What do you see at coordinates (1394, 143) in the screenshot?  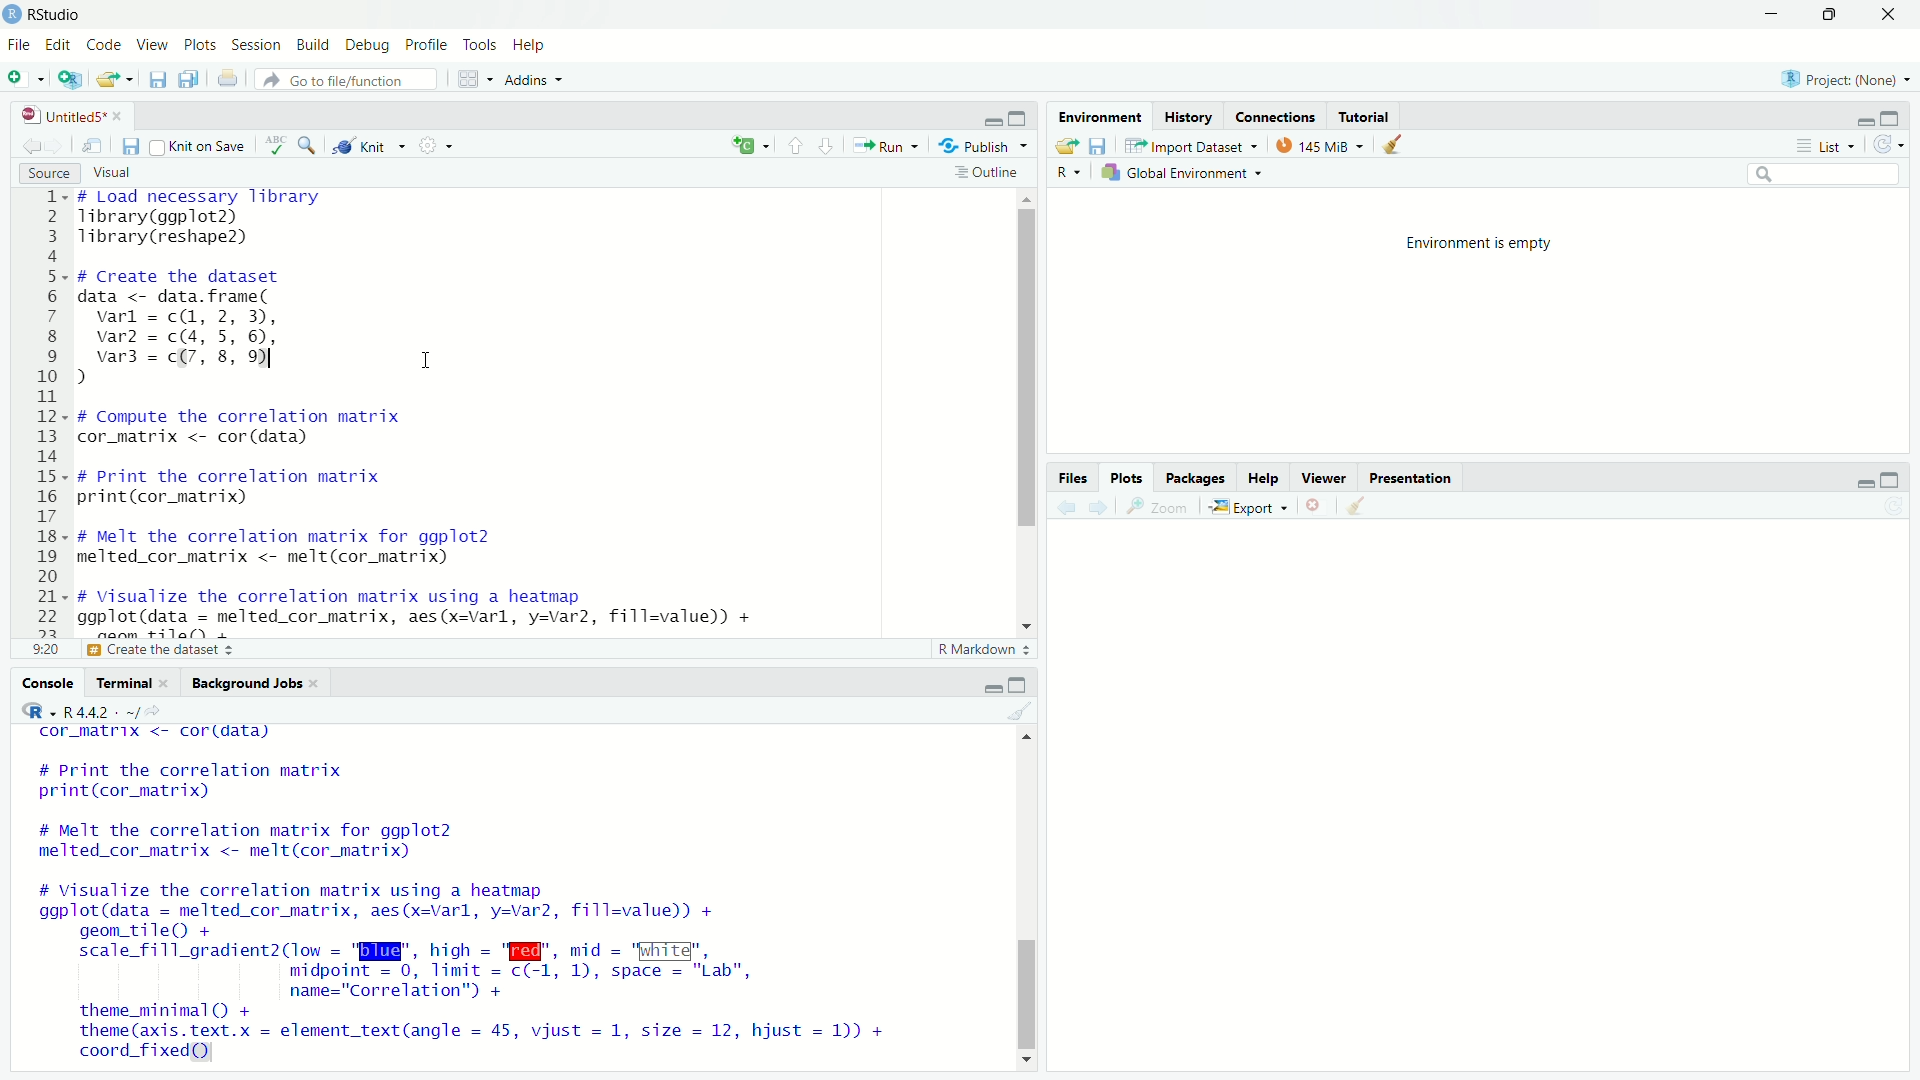 I see `clear objects` at bounding box center [1394, 143].